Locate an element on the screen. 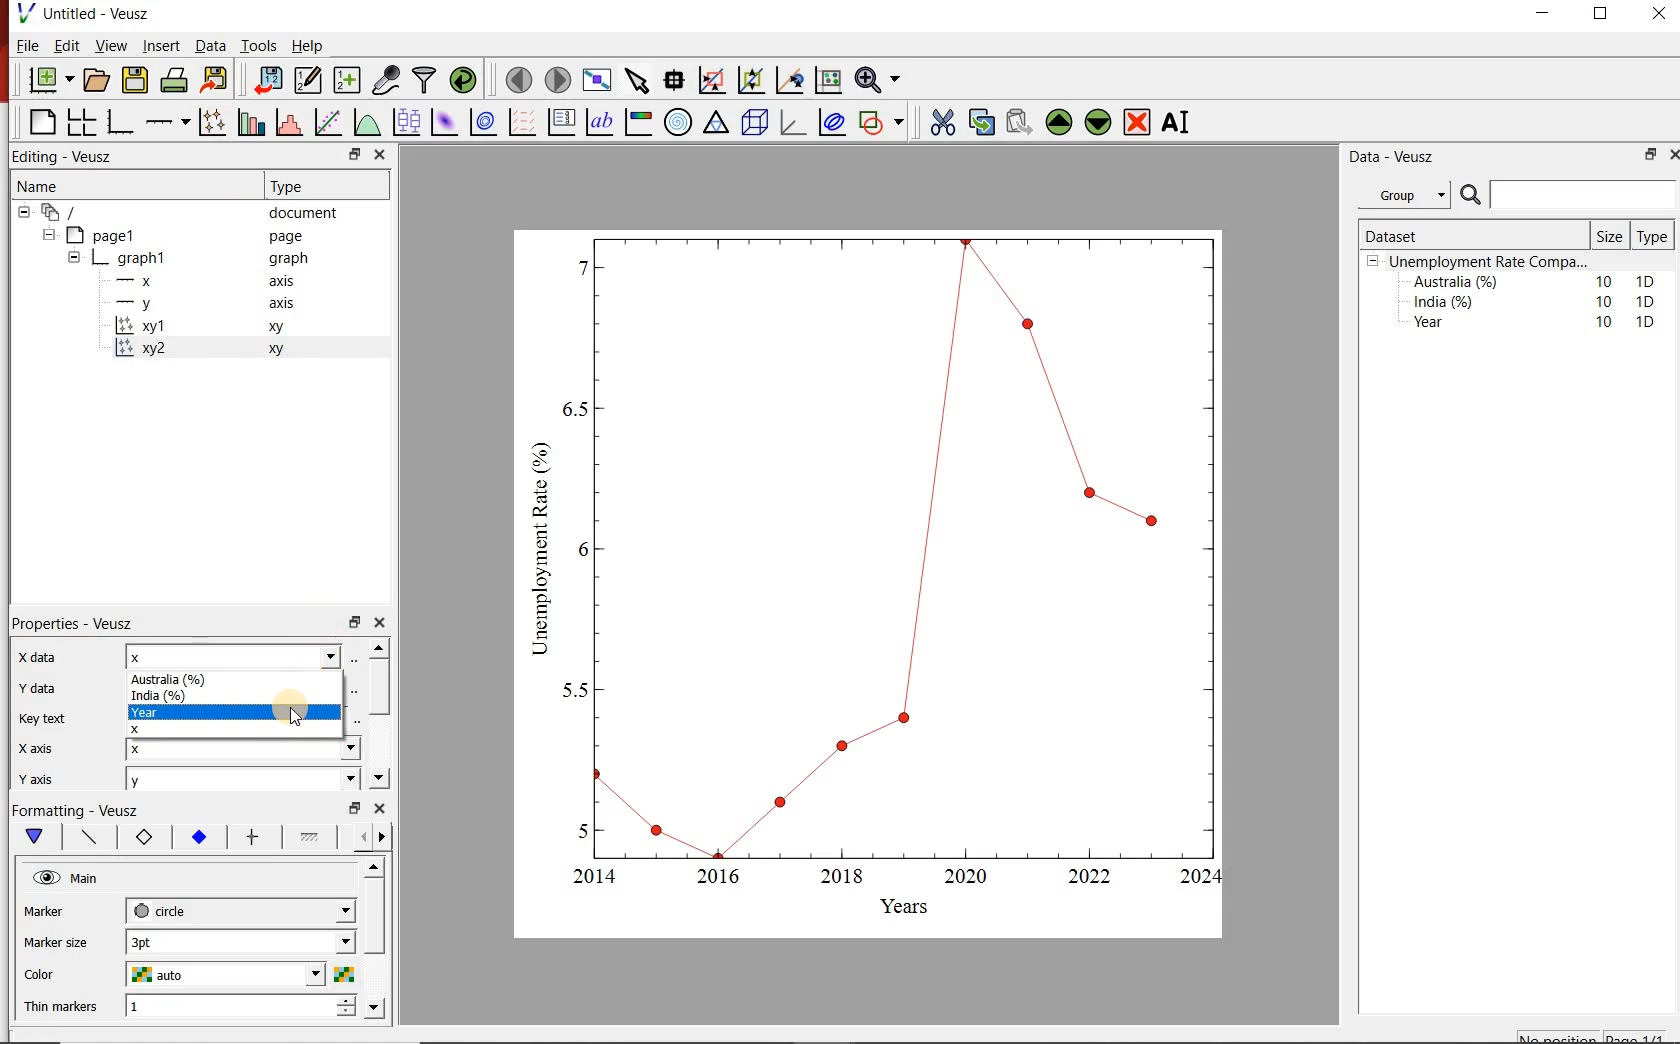  close is located at coordinates (381, 154).